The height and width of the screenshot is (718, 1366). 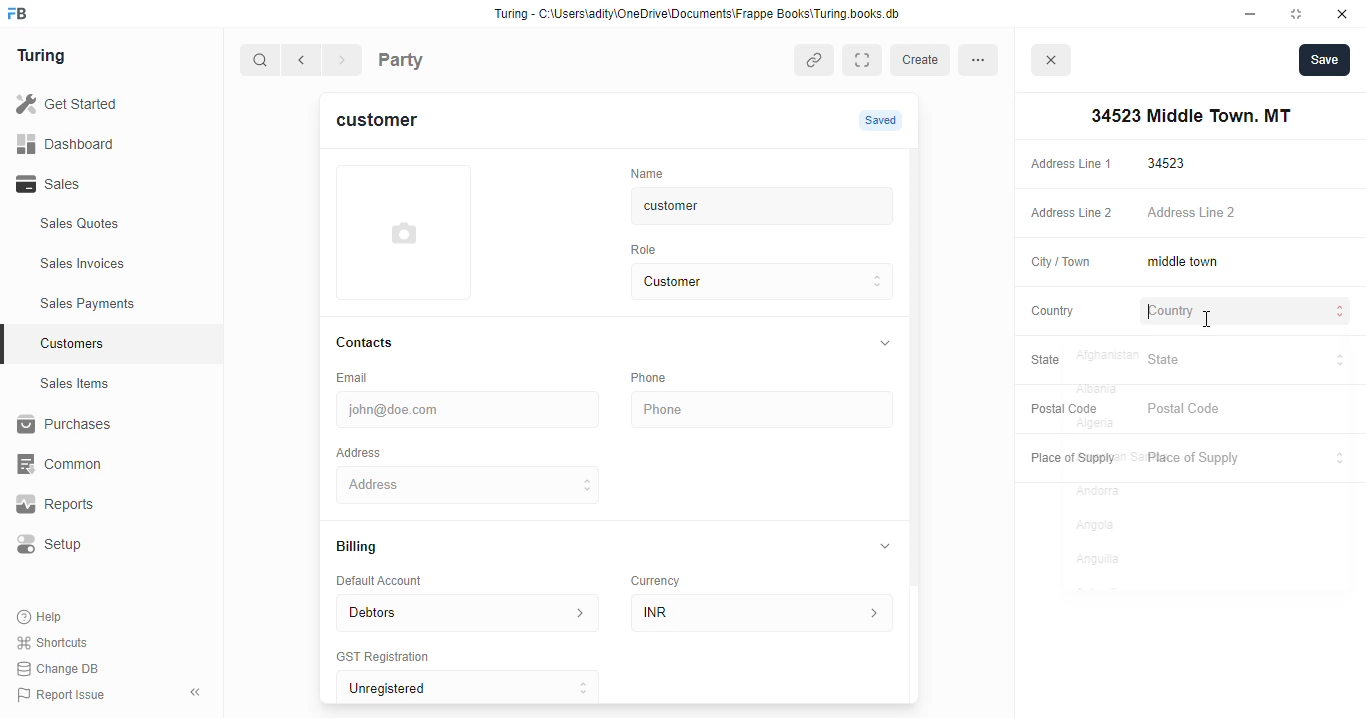 What do you see at coordinates (1247, 360) in the screenshot?
I see `State` at bounding box center [1247, 360].